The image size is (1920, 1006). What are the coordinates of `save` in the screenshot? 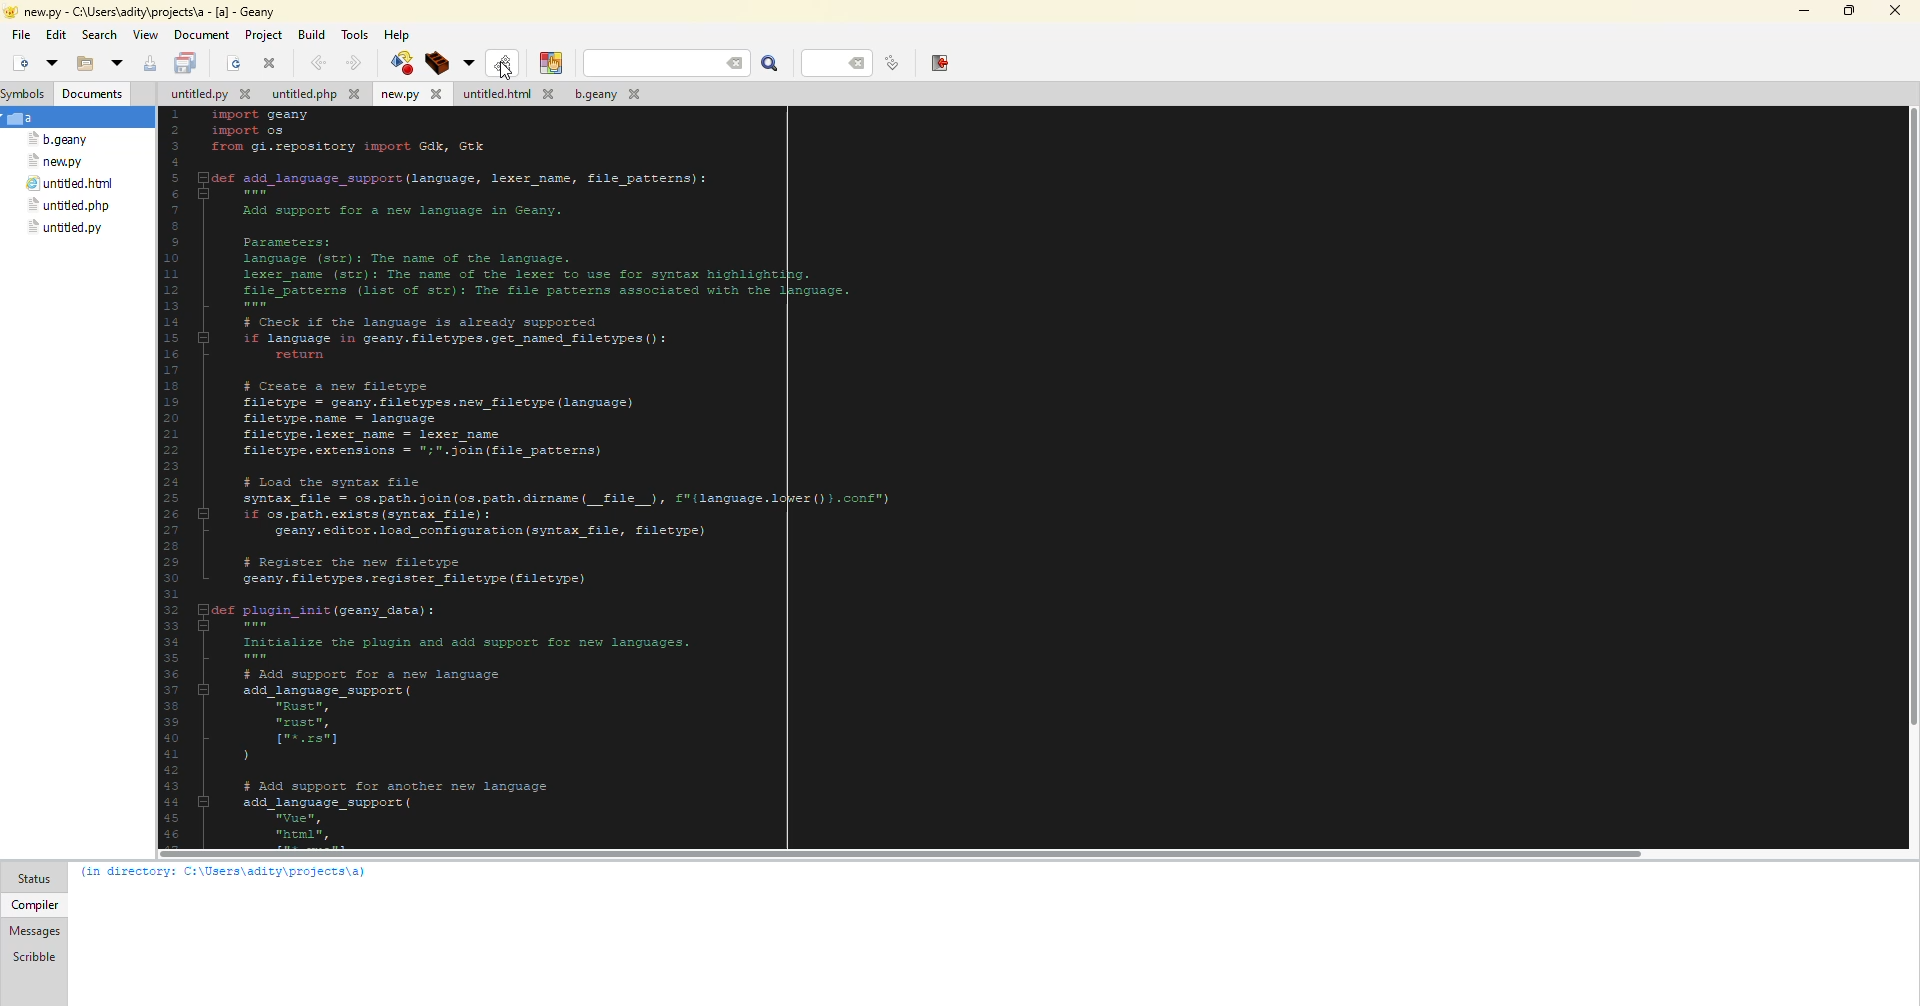 It's located at (186, 63).